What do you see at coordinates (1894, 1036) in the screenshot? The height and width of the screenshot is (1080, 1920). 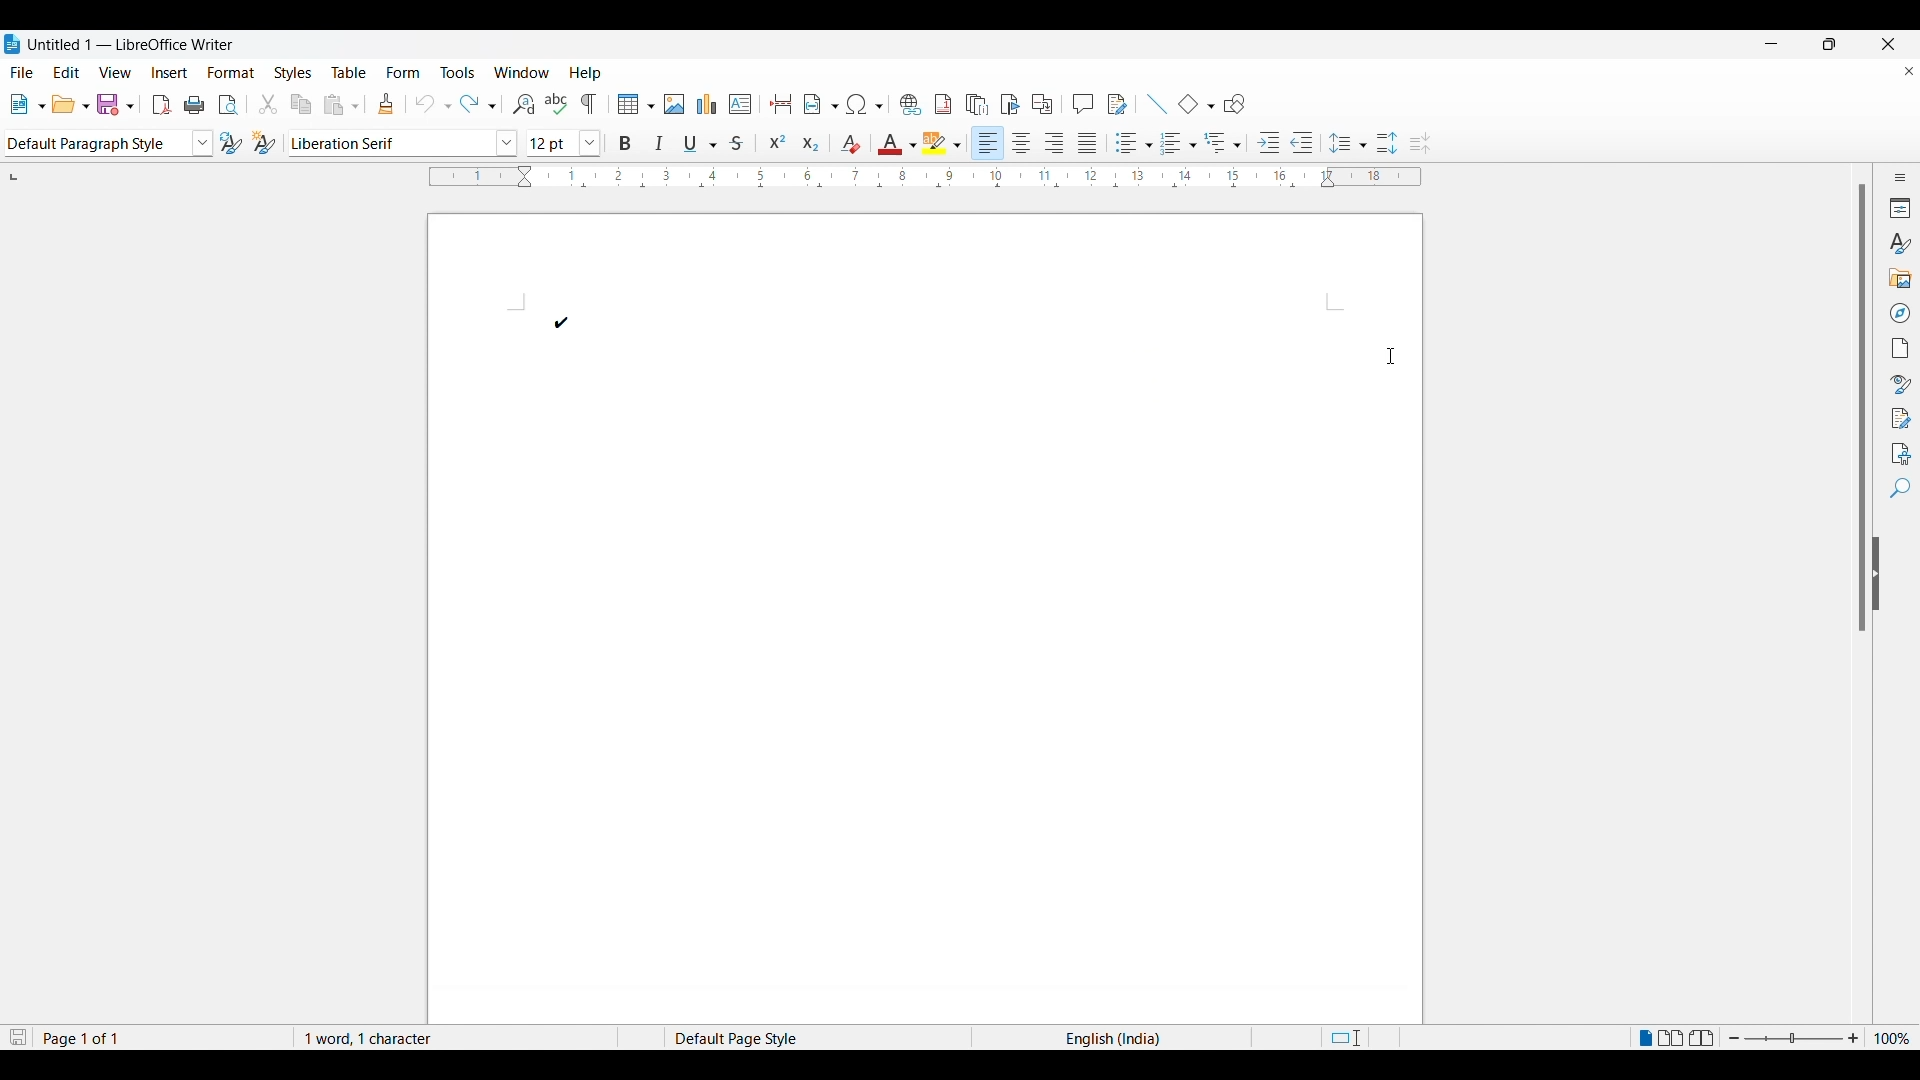 I see `100%` at bounding box center [1894, 1036].